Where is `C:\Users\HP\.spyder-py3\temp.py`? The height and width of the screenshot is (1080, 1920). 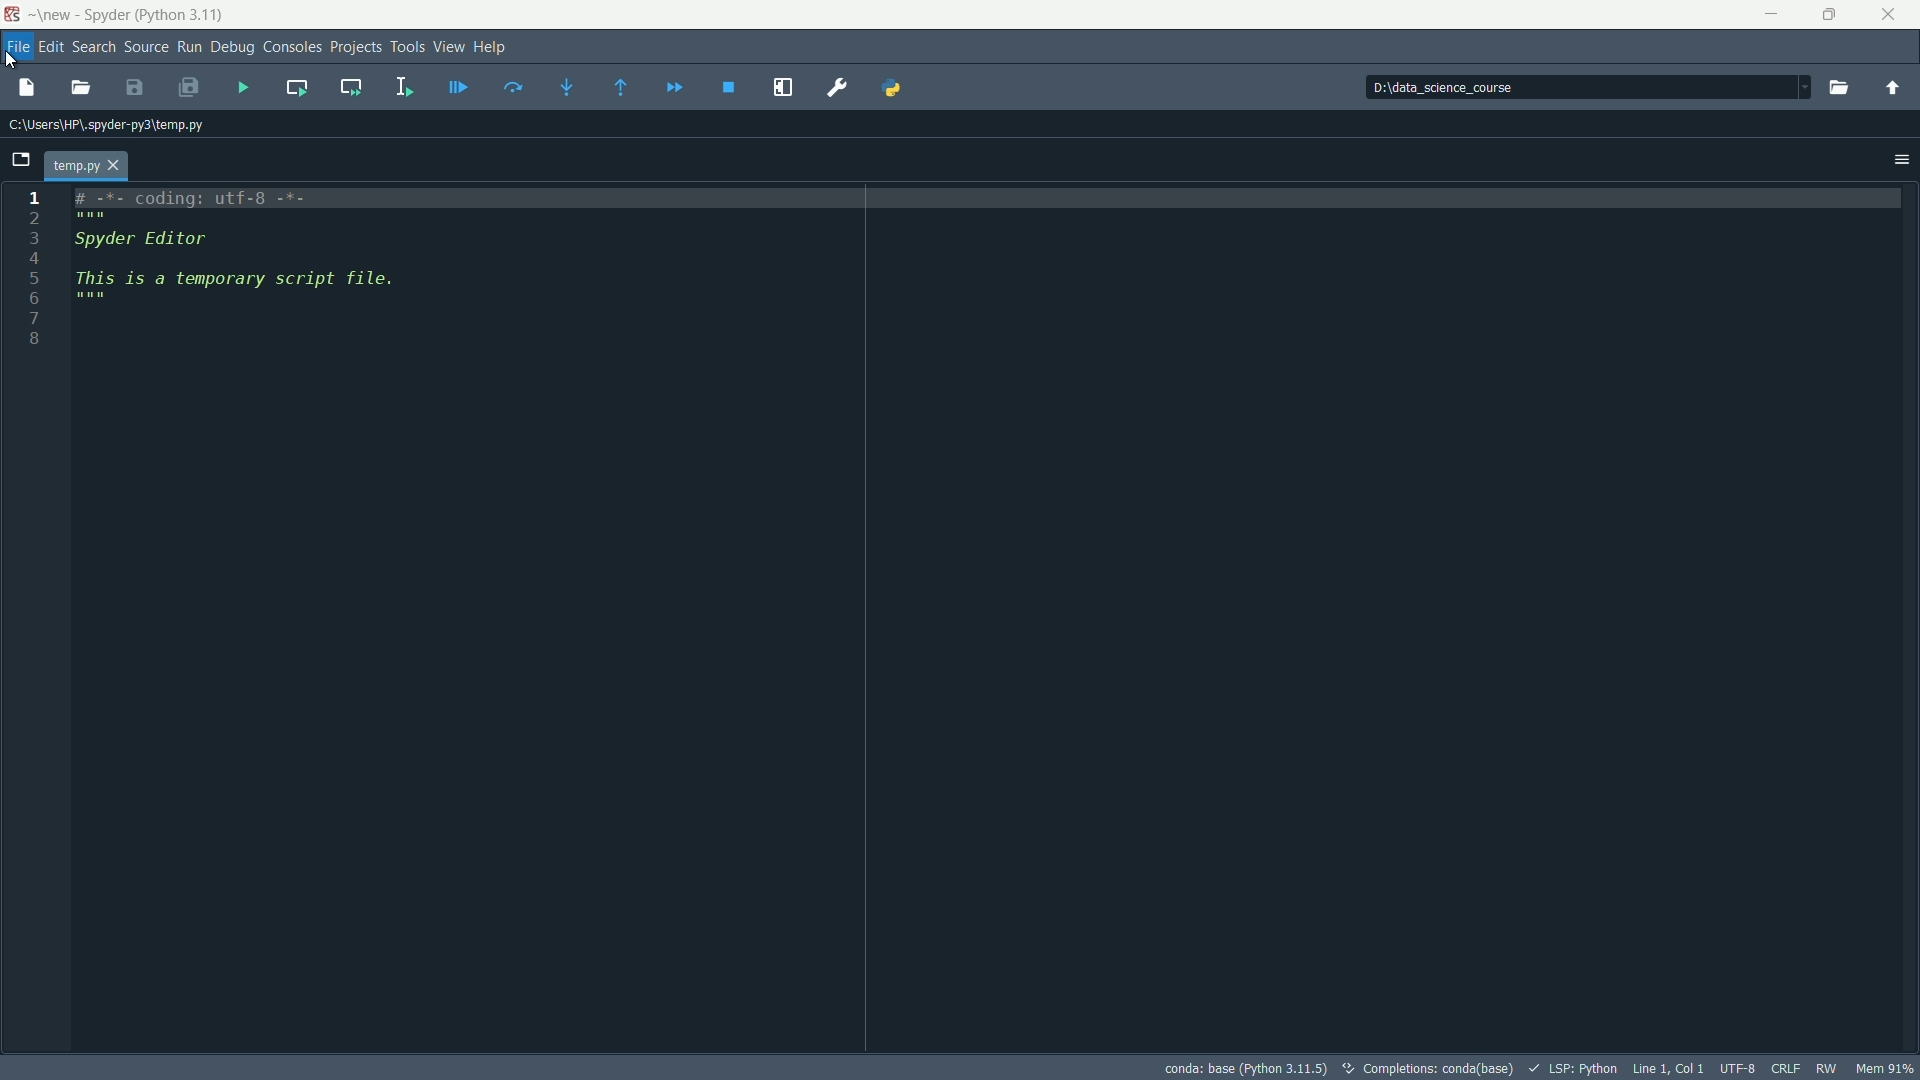
C:\Users\HP\.spyder-py3\temp.py is located at coordinates (122, 126).